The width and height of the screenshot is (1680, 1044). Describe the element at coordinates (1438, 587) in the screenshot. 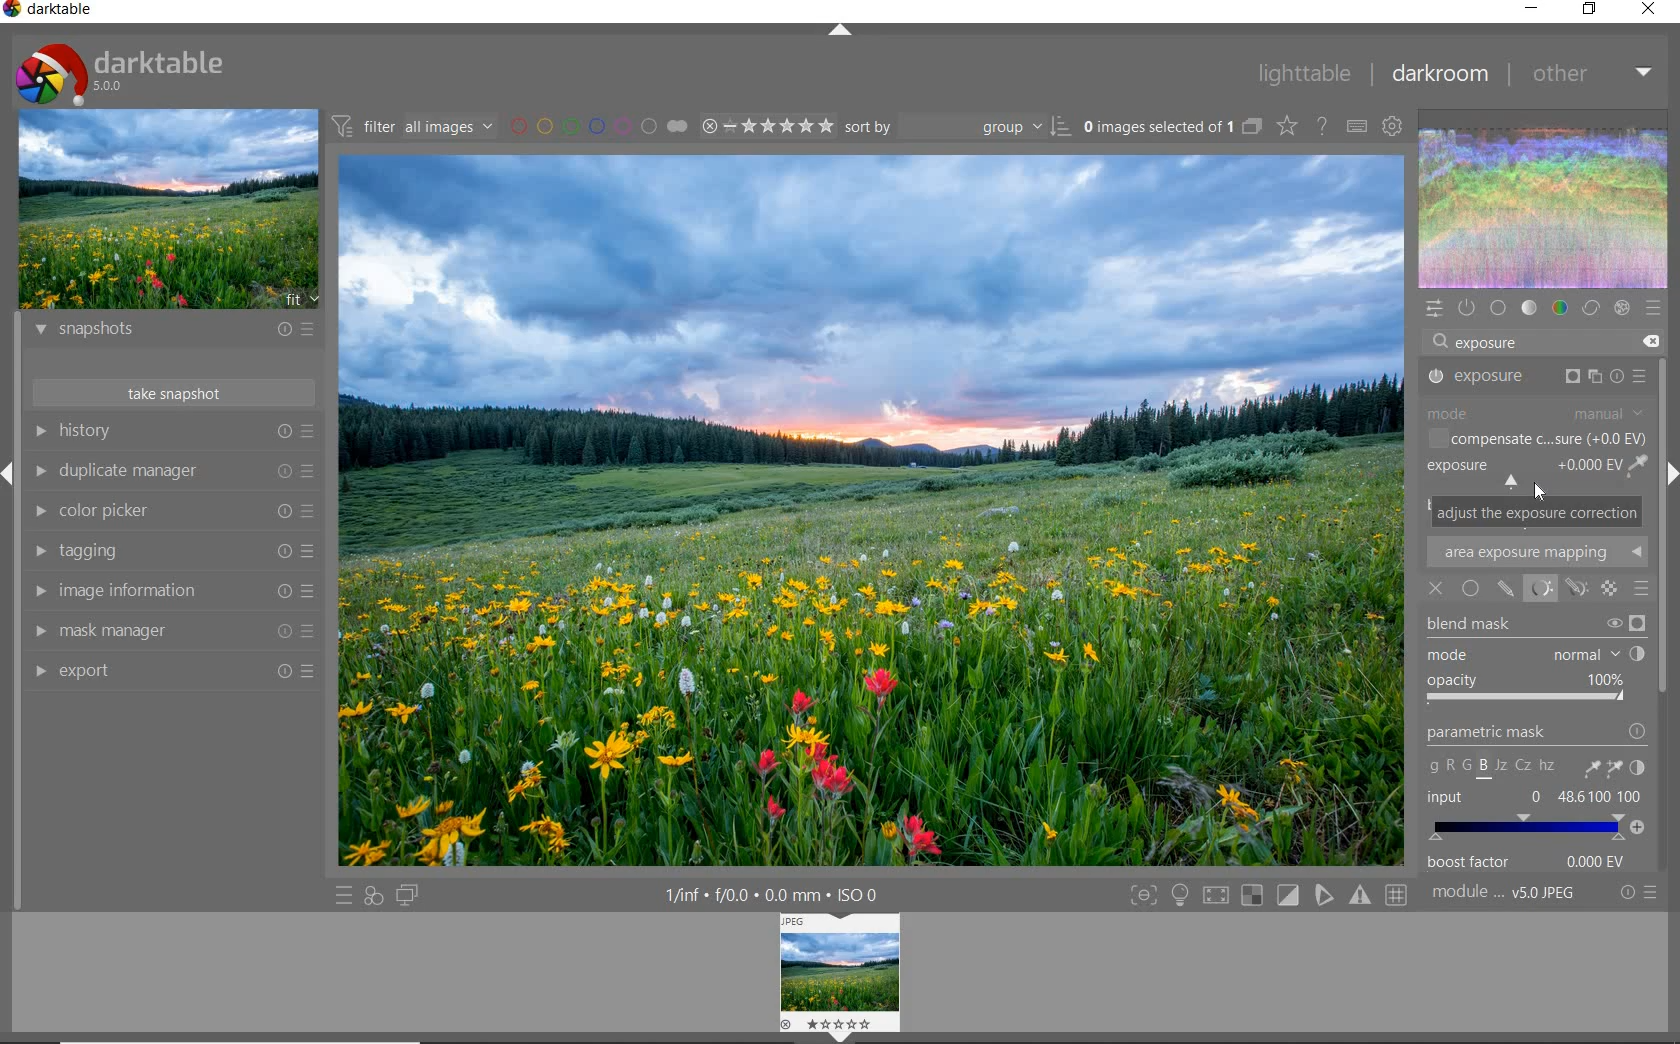

I see `OFF` at that location.